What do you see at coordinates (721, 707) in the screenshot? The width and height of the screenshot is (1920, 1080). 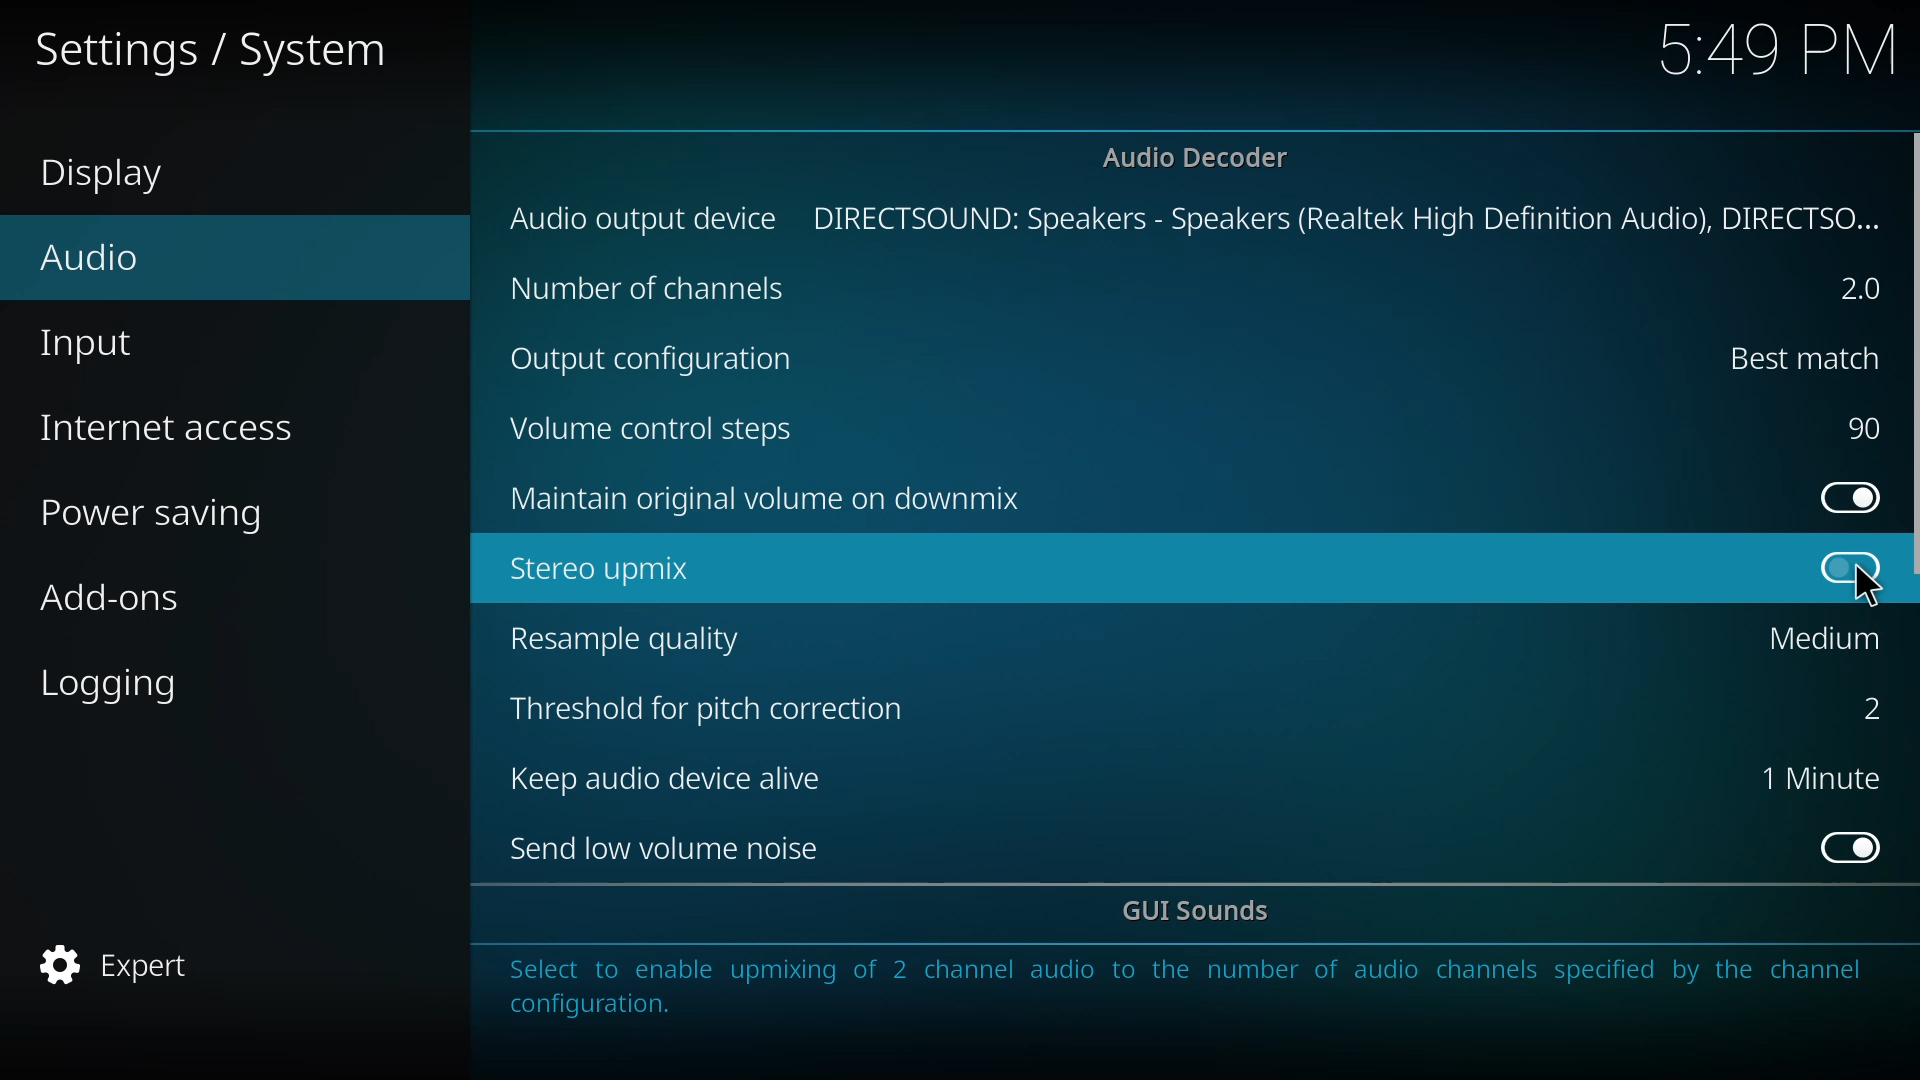 I see `threshold` at bounding box center [721, 707].